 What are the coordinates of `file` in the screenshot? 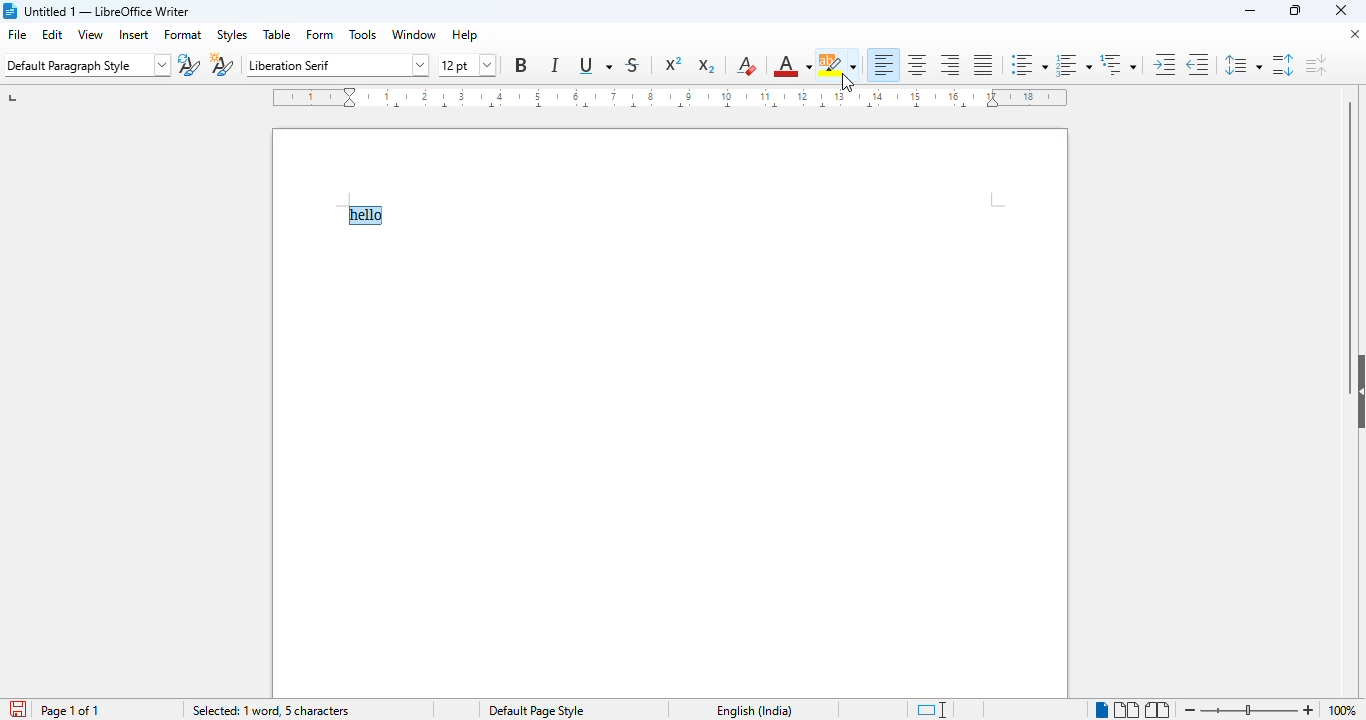 It's located at (16, 34).